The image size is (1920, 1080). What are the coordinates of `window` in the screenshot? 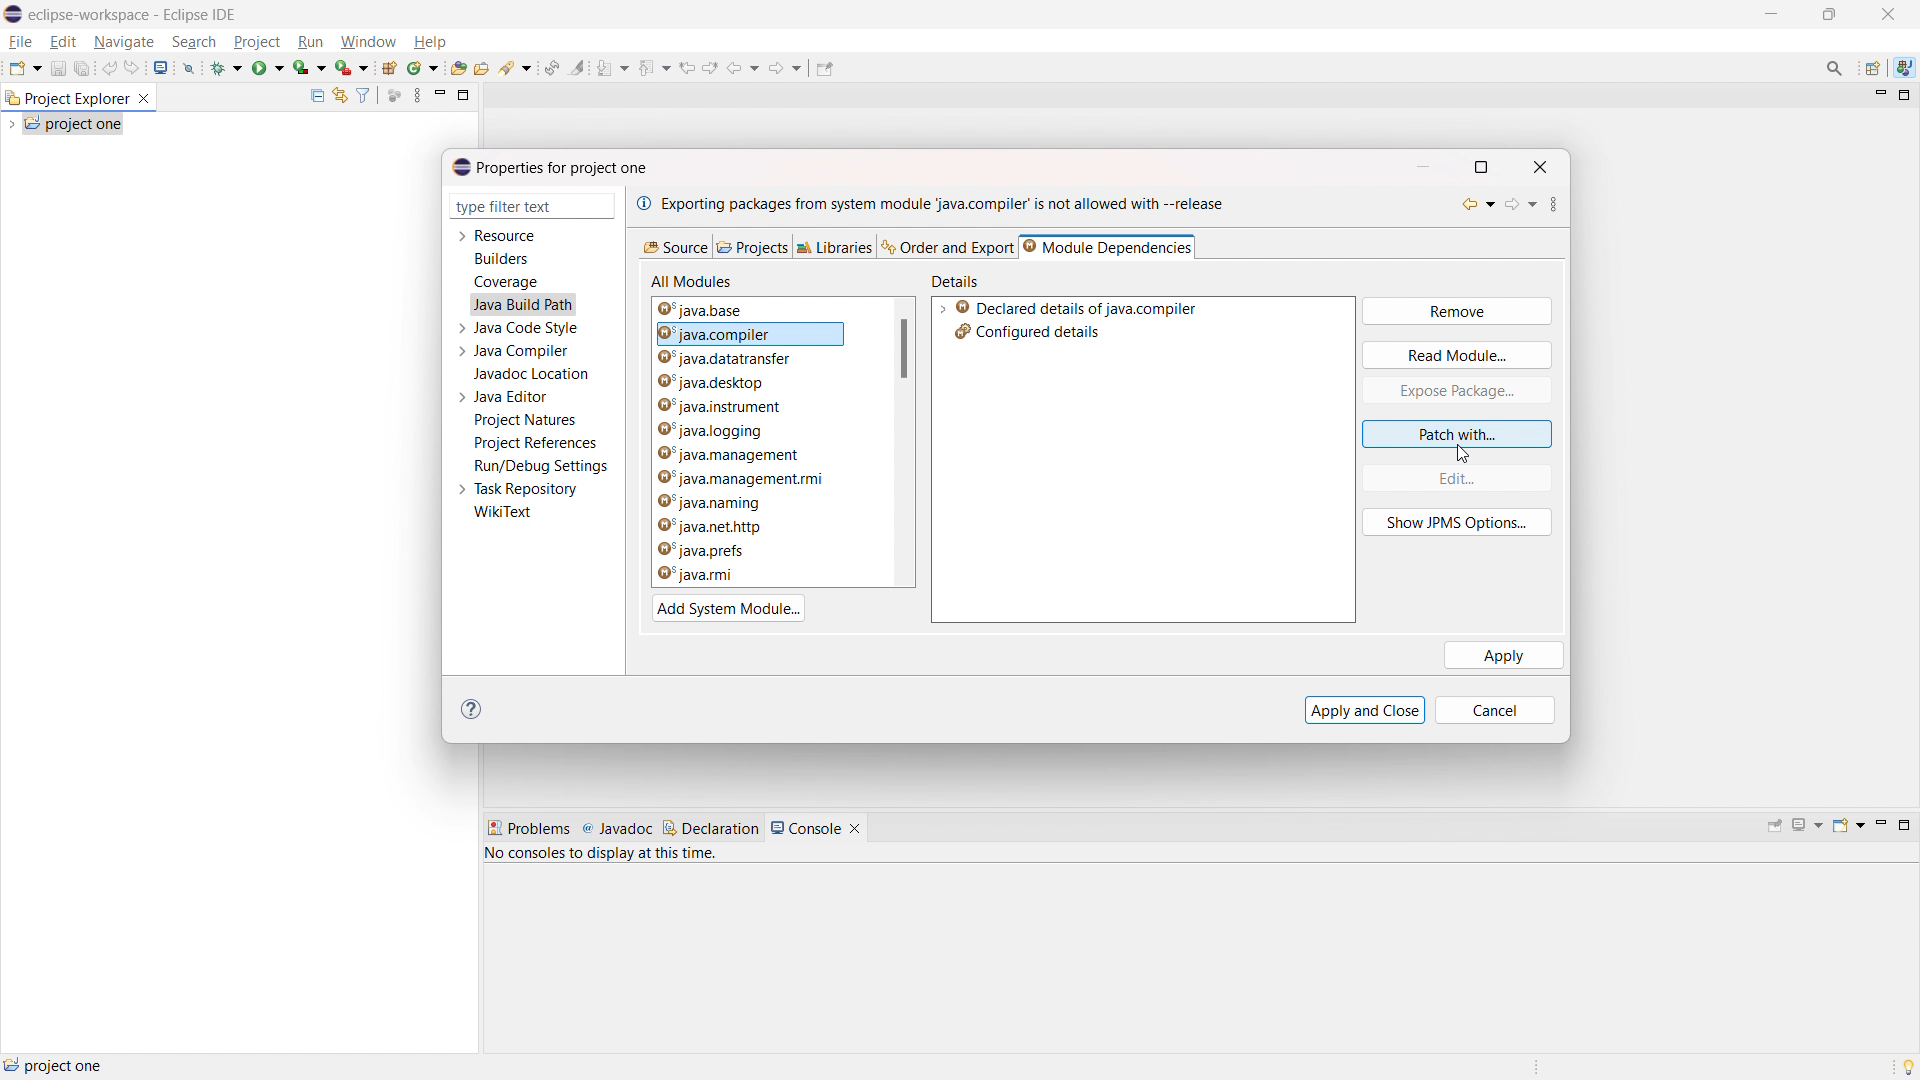 It's located at (367, 43).